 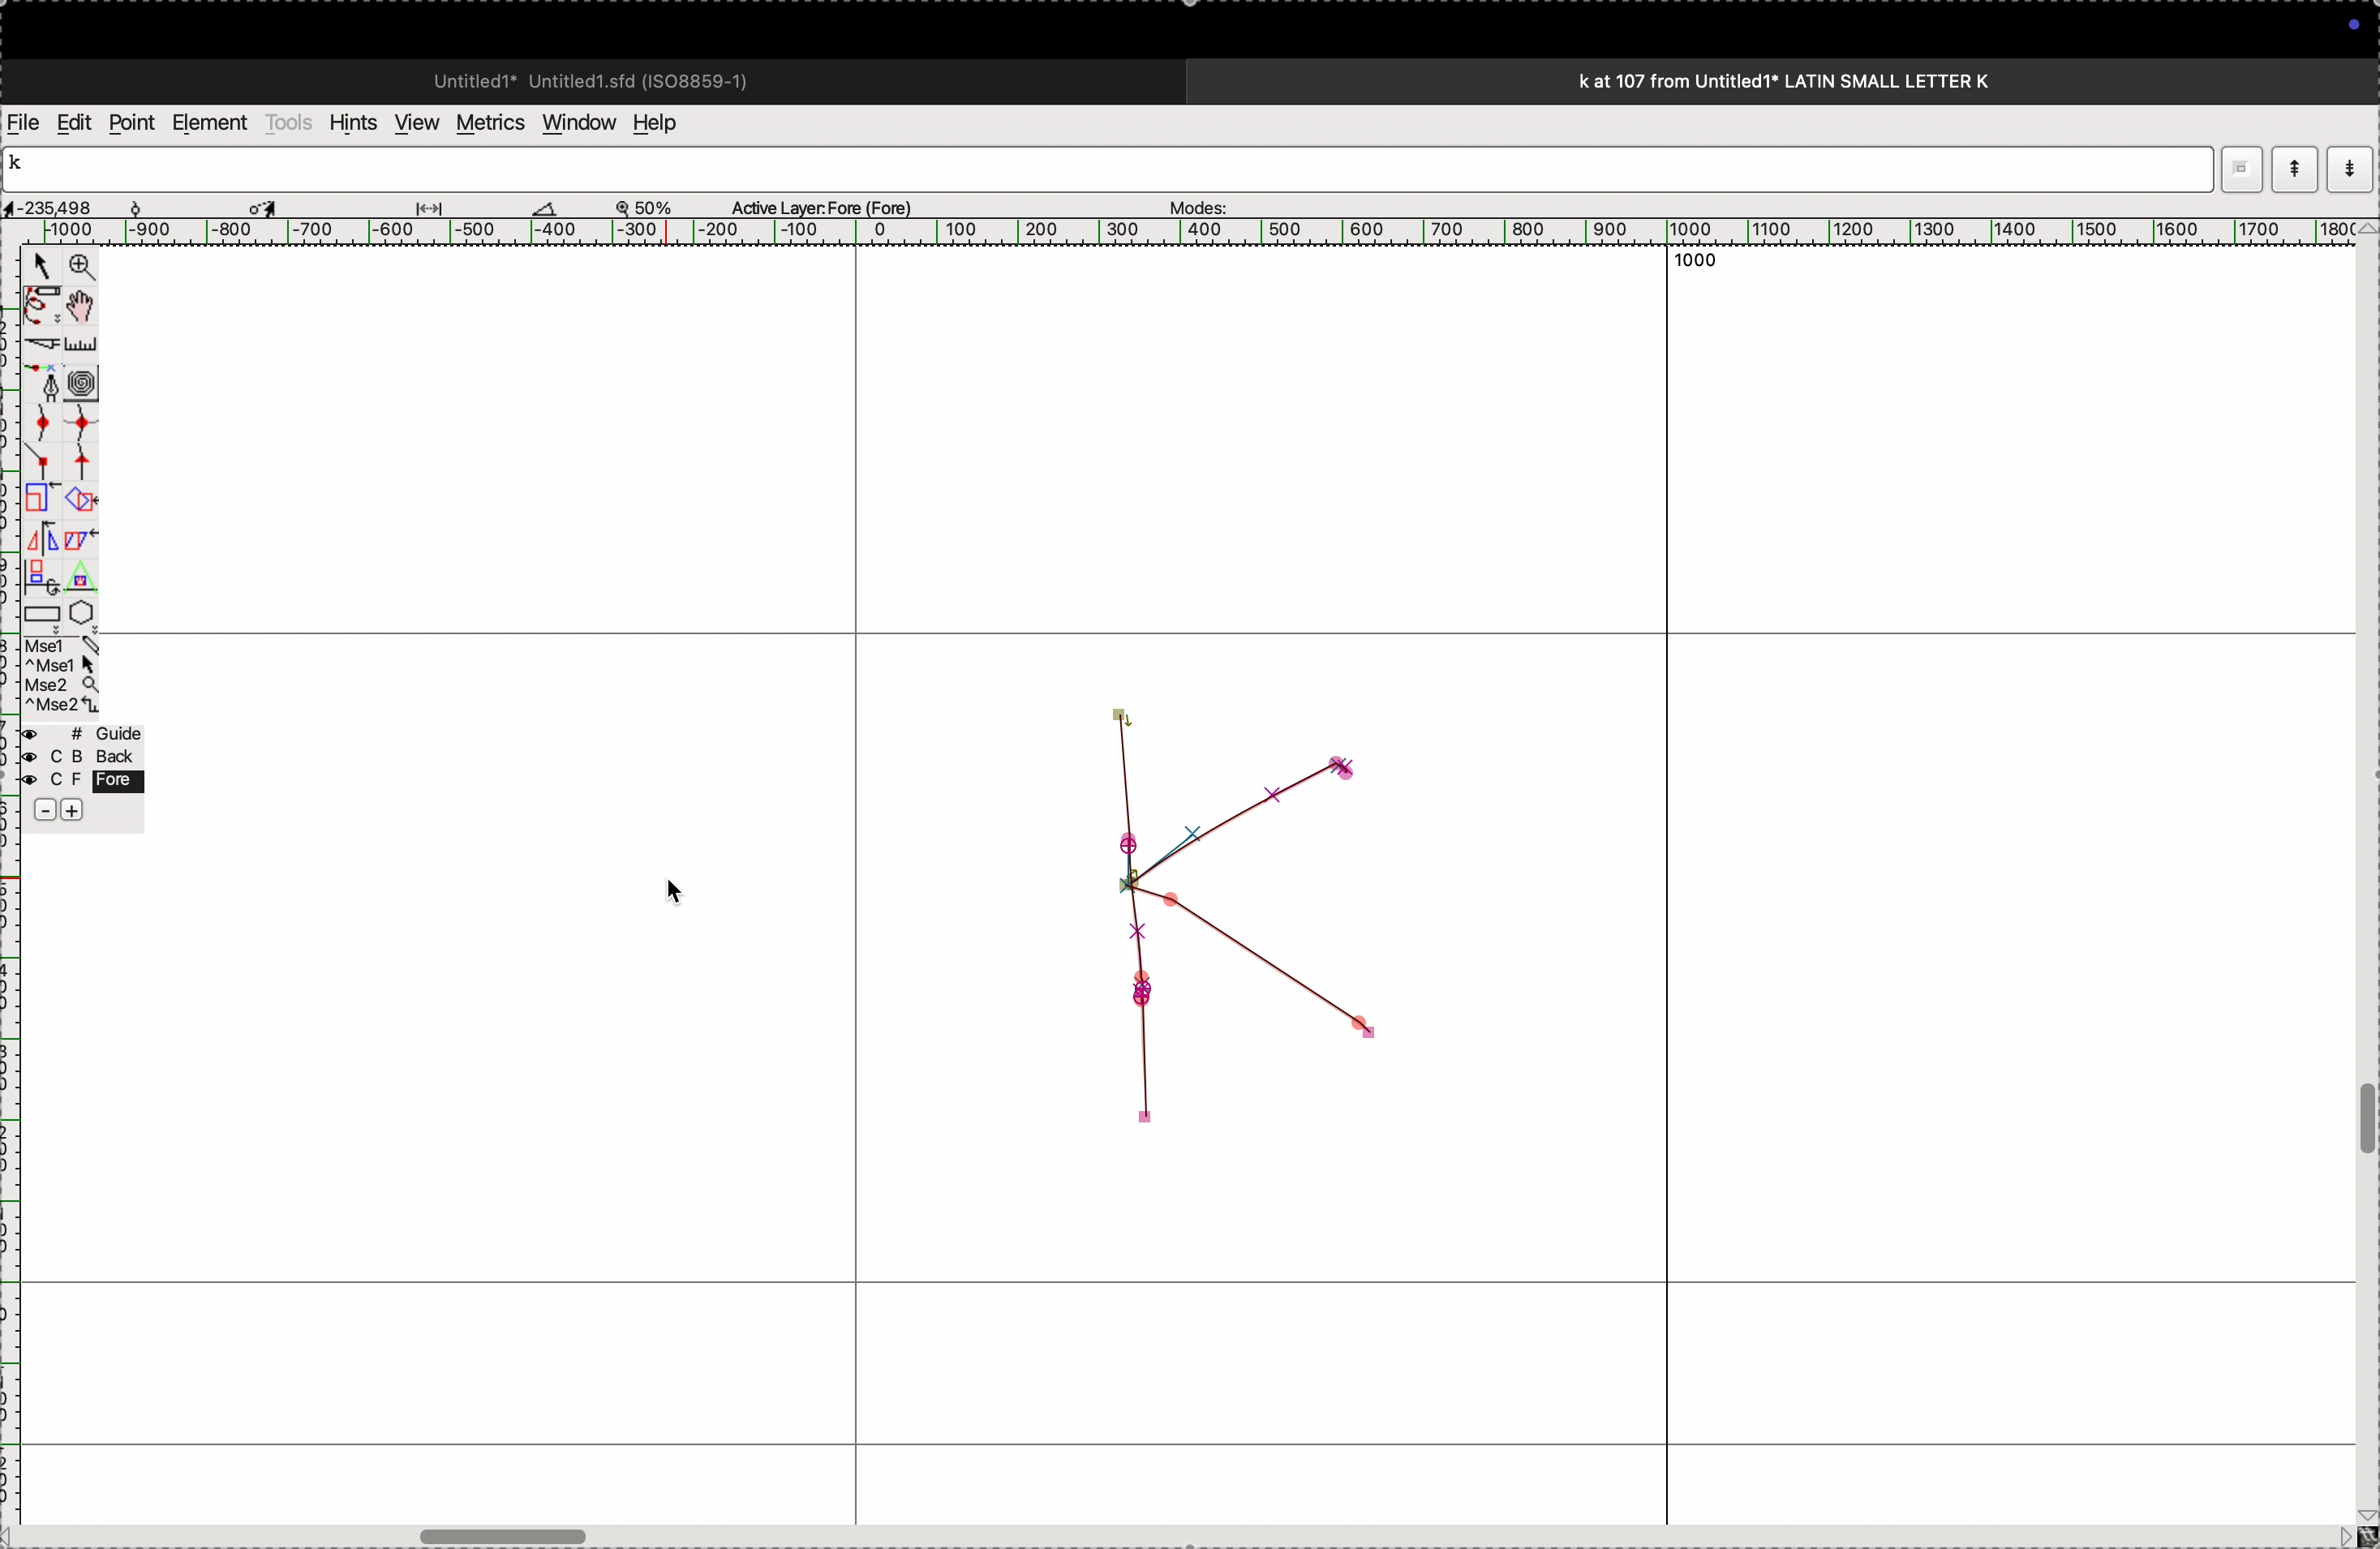 What do you see at coordinates (508, 1534) in the screenshot?
I see `toggle screen` at bounding box center [508, 1534].